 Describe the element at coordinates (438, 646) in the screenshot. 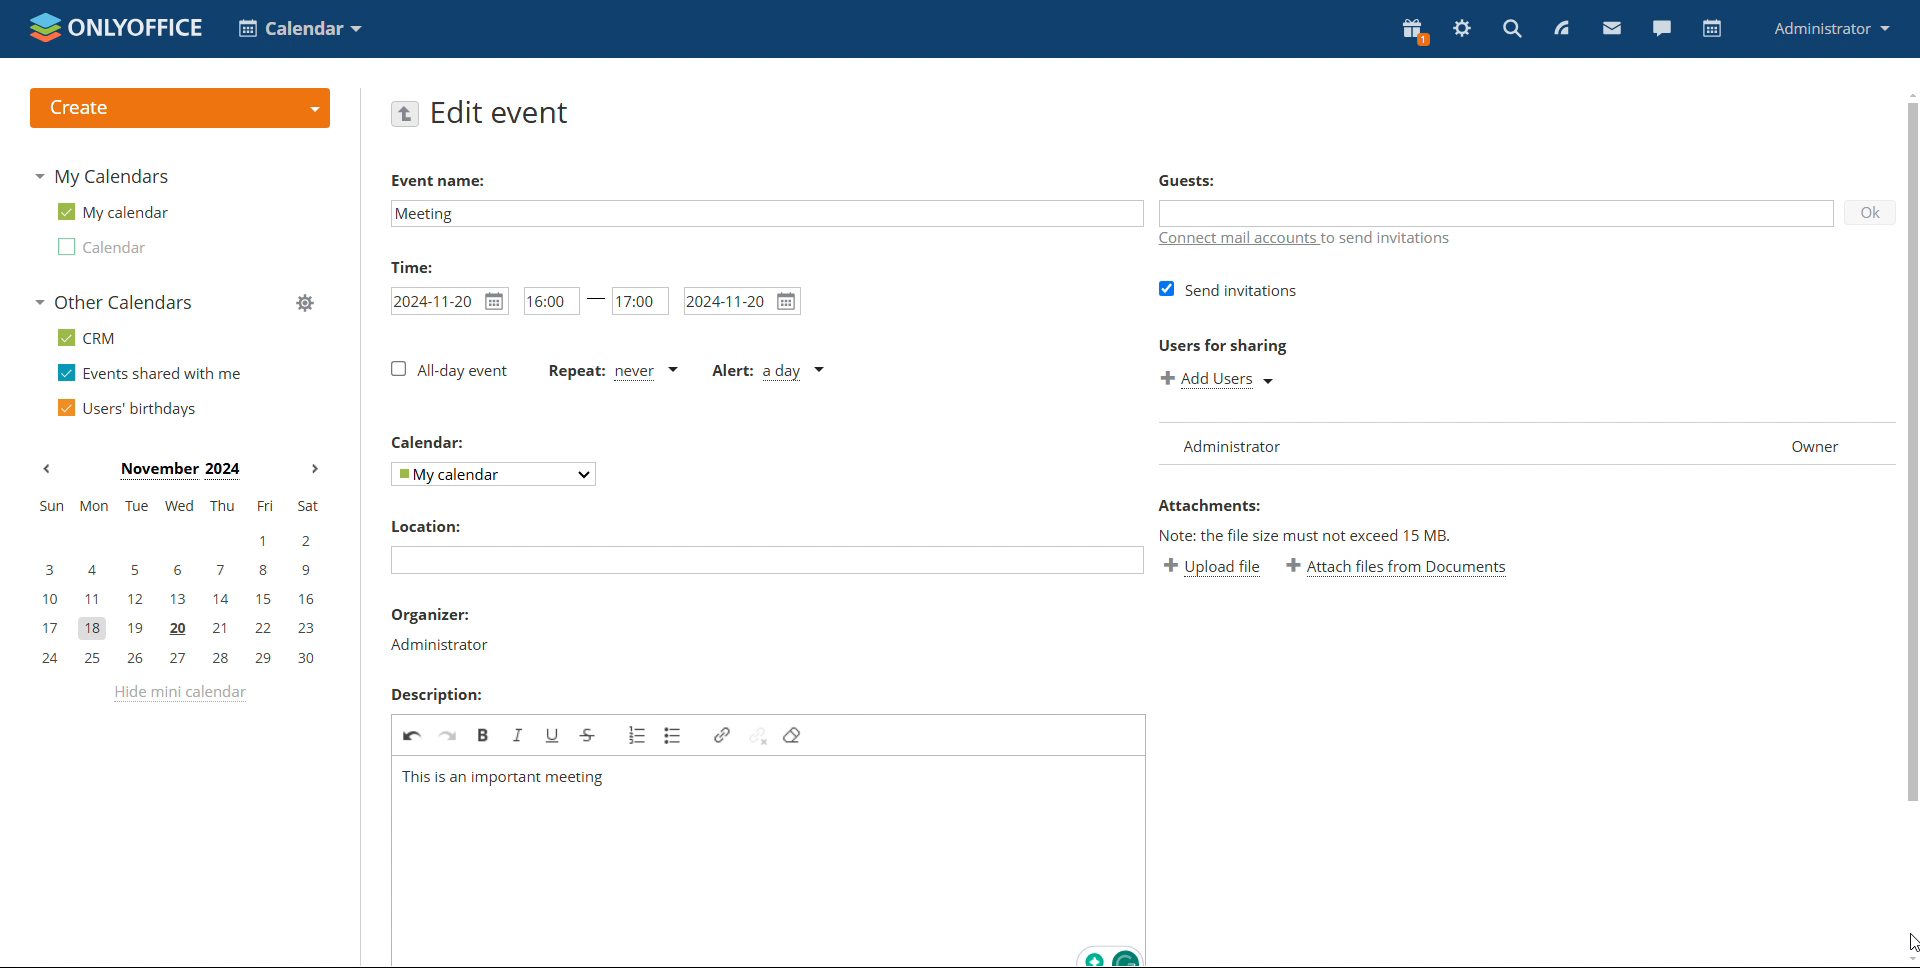

I see `organiser` at that location.